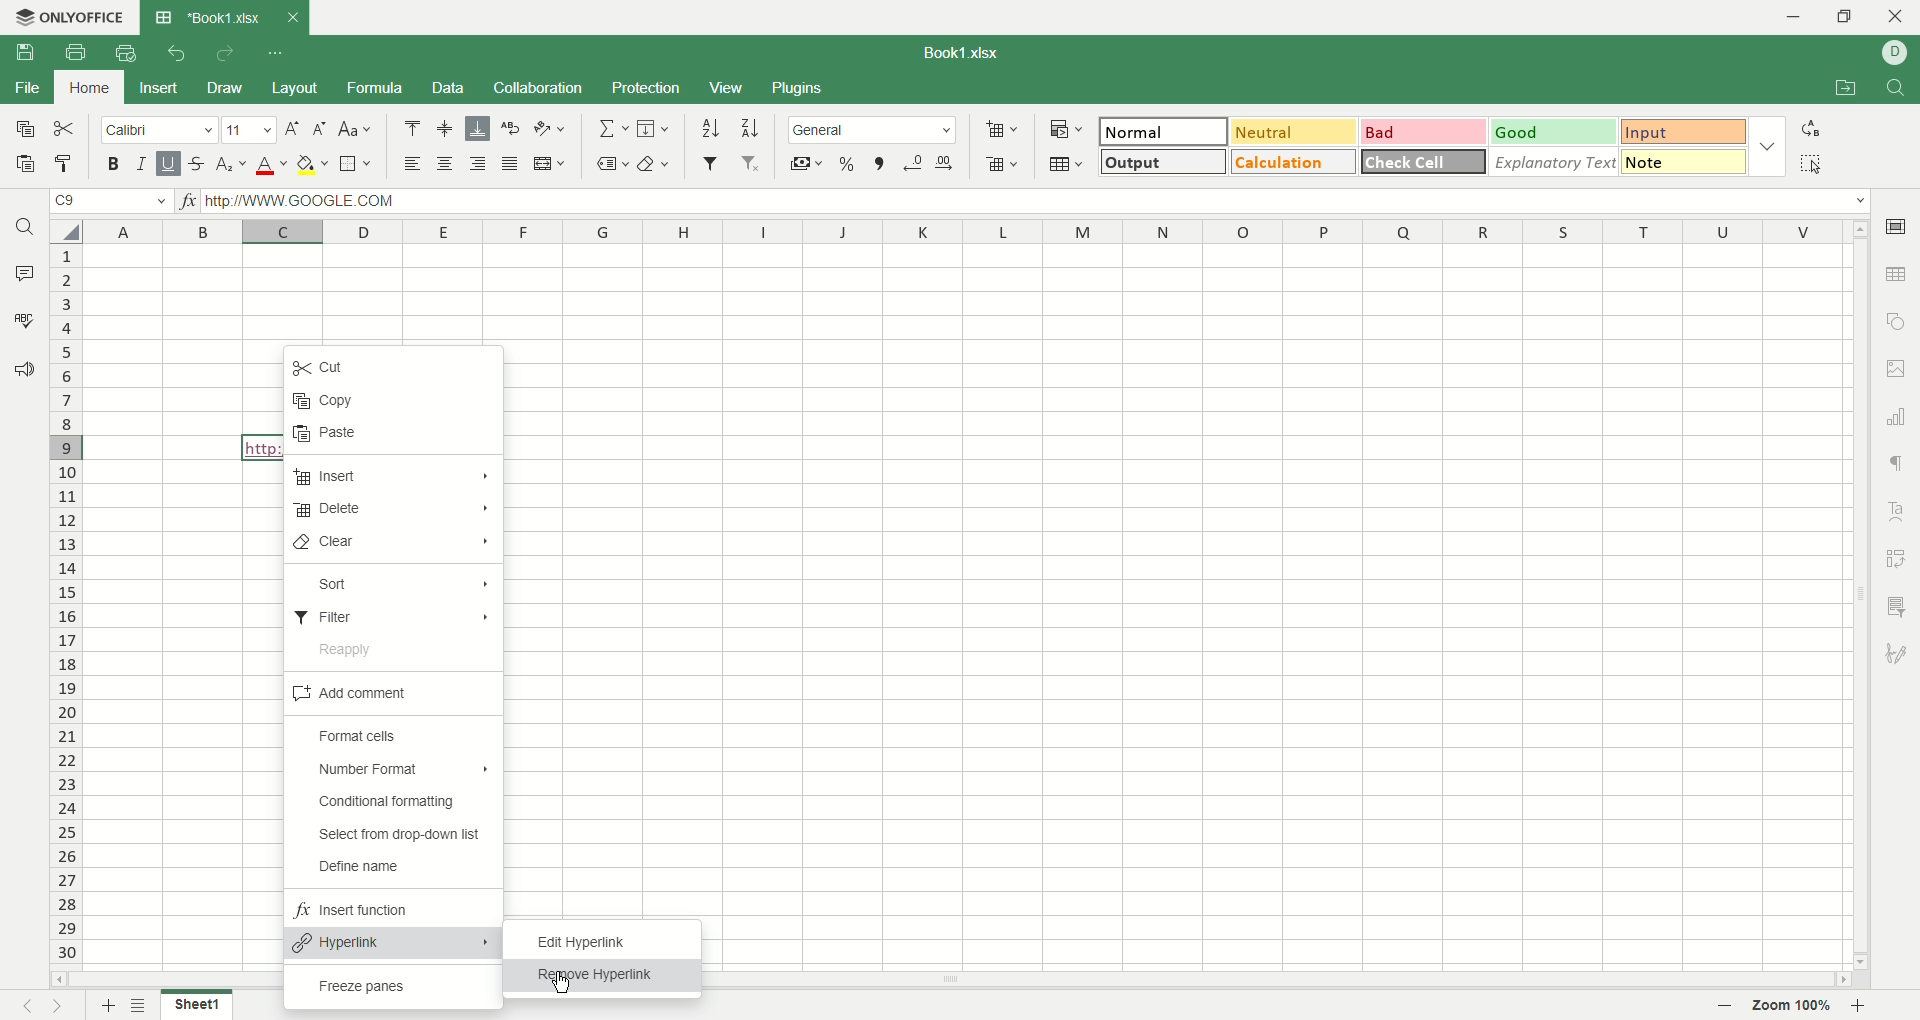 The width and height of the screenshot is (1920, 1020). What do you see at coordinates (475, 163) in the screenshot?
I see `align right` at bounding box center [475, 163].